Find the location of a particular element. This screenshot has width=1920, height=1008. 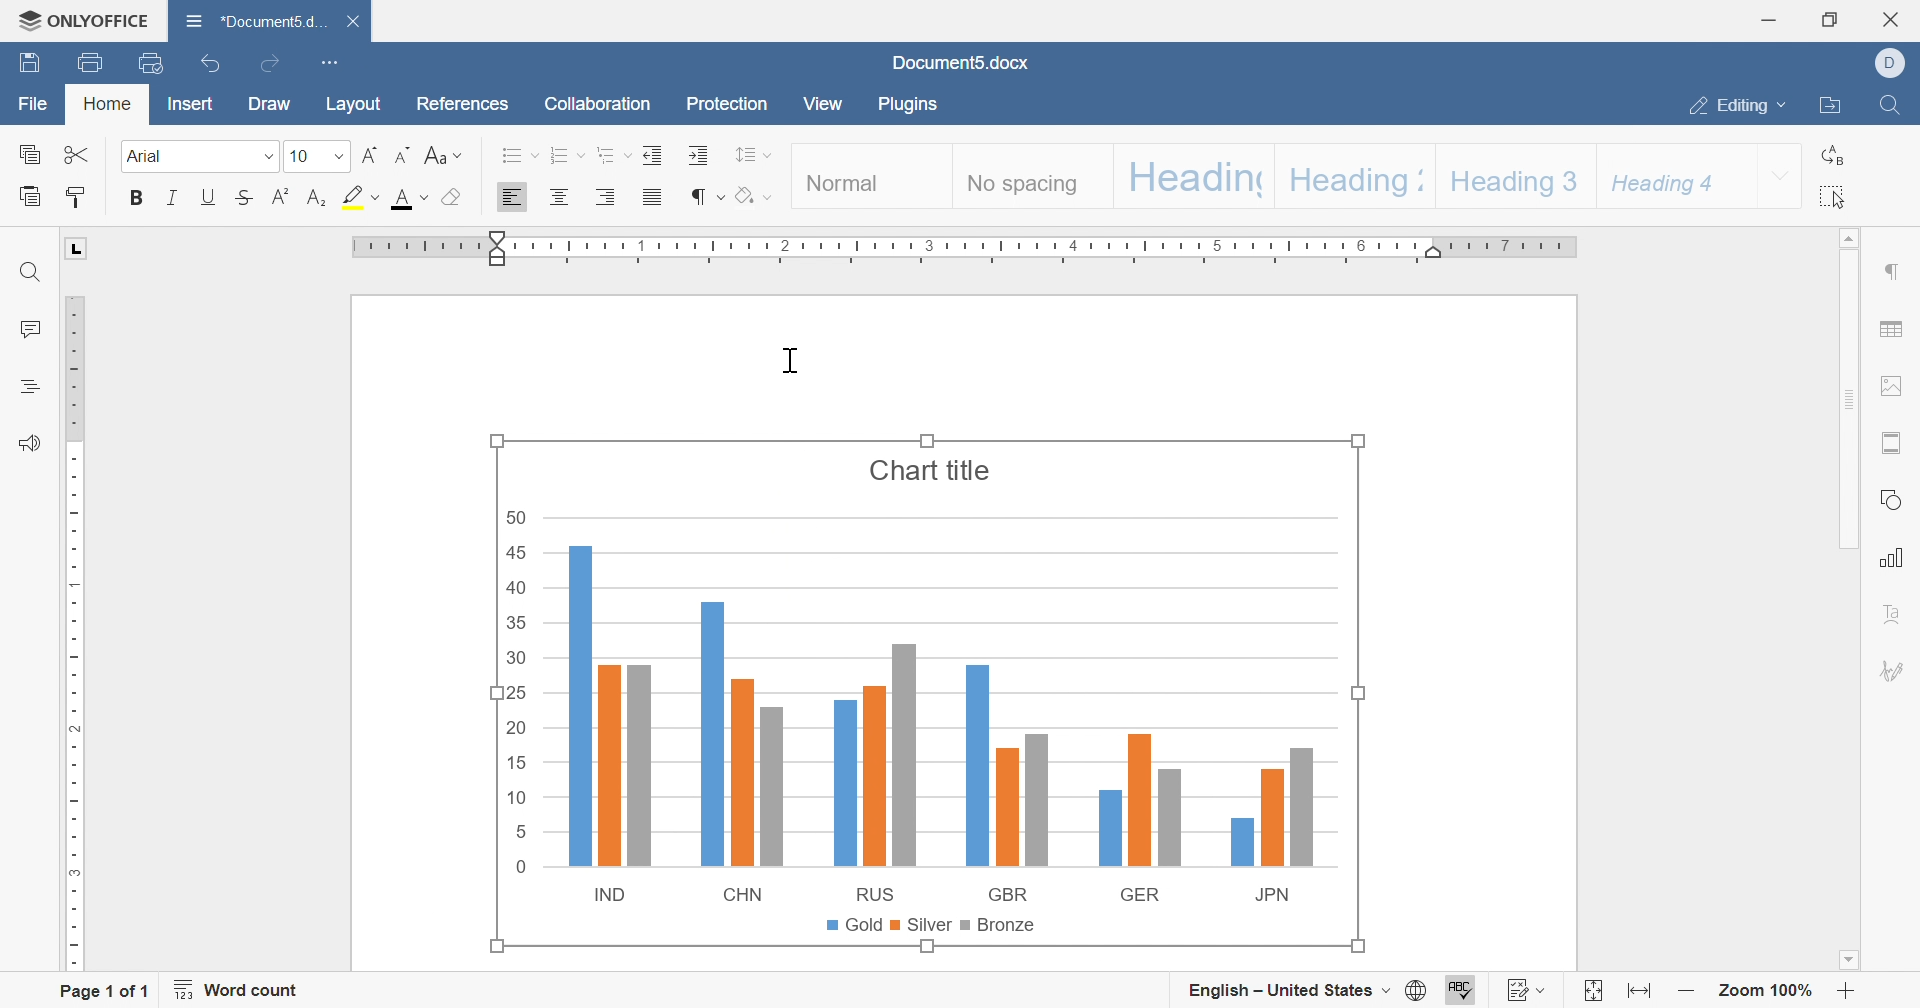

select all is located at coordinates (1836, 197).